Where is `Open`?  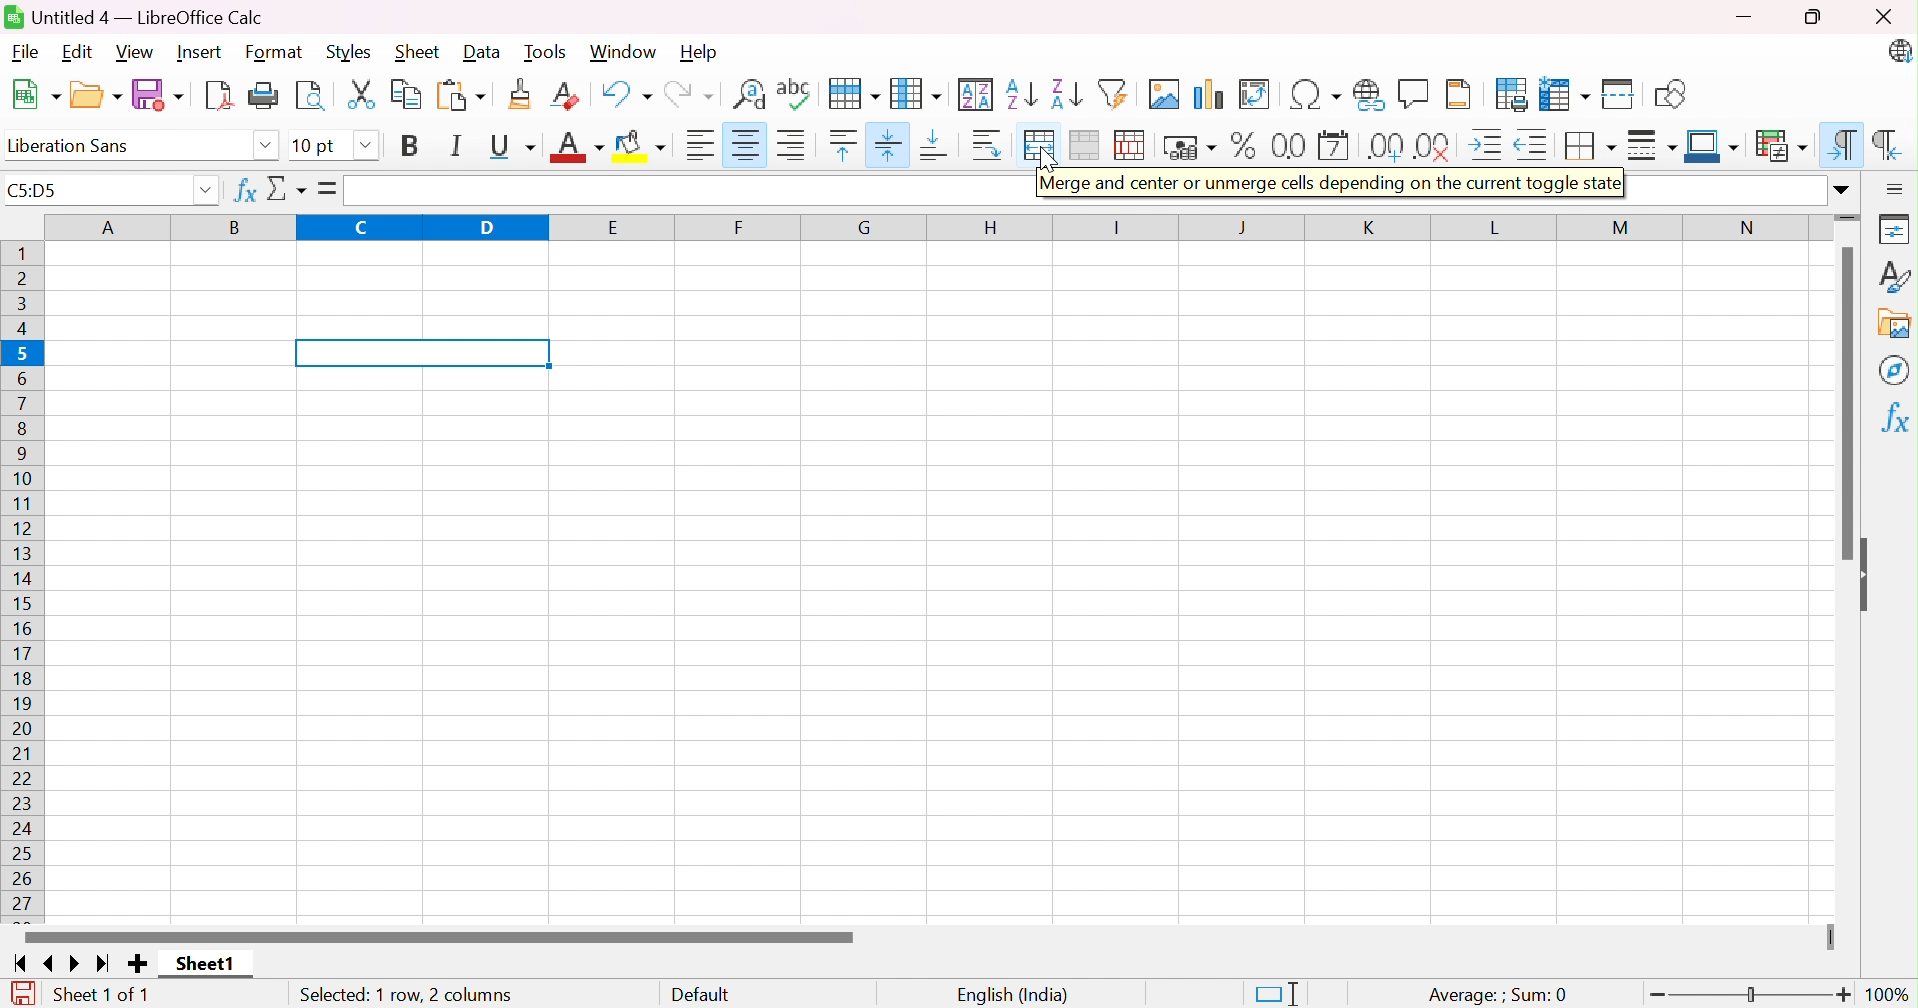
Open is located at coordinates (97, 94).